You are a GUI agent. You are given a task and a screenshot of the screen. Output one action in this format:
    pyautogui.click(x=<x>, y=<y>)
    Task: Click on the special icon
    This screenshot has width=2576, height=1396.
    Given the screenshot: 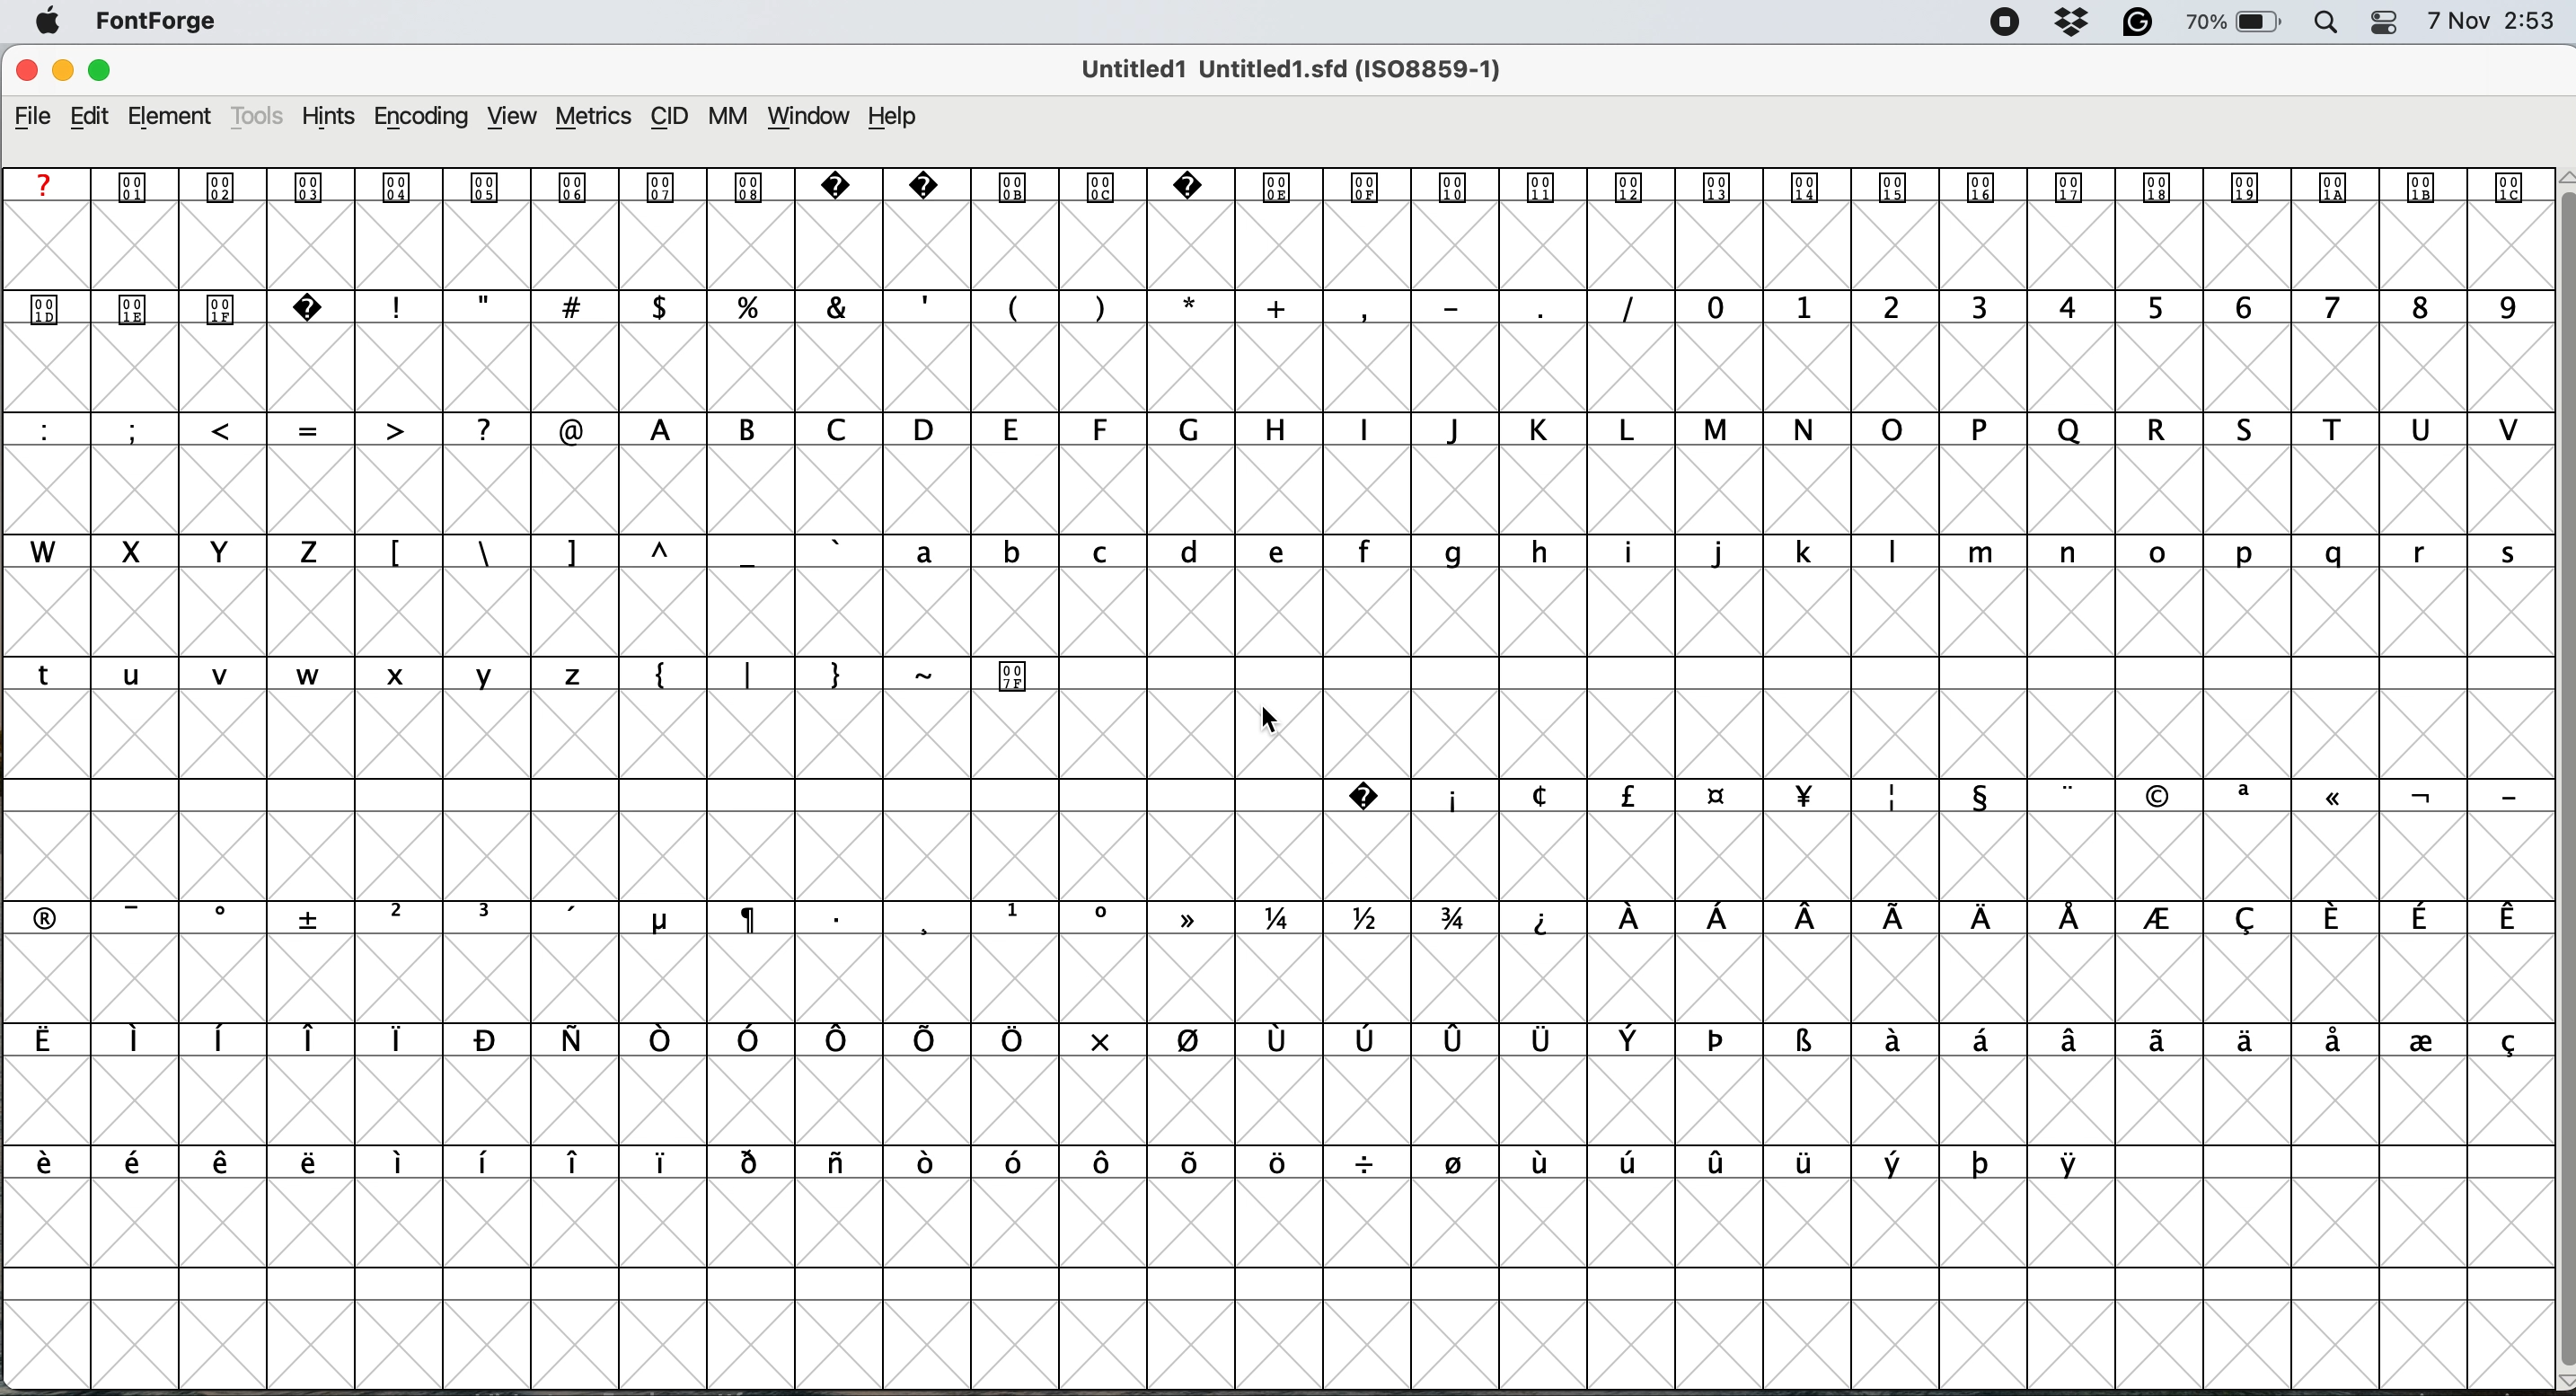 What is the action you would take?
    pyautogui.click(x=1014, y=674)
    